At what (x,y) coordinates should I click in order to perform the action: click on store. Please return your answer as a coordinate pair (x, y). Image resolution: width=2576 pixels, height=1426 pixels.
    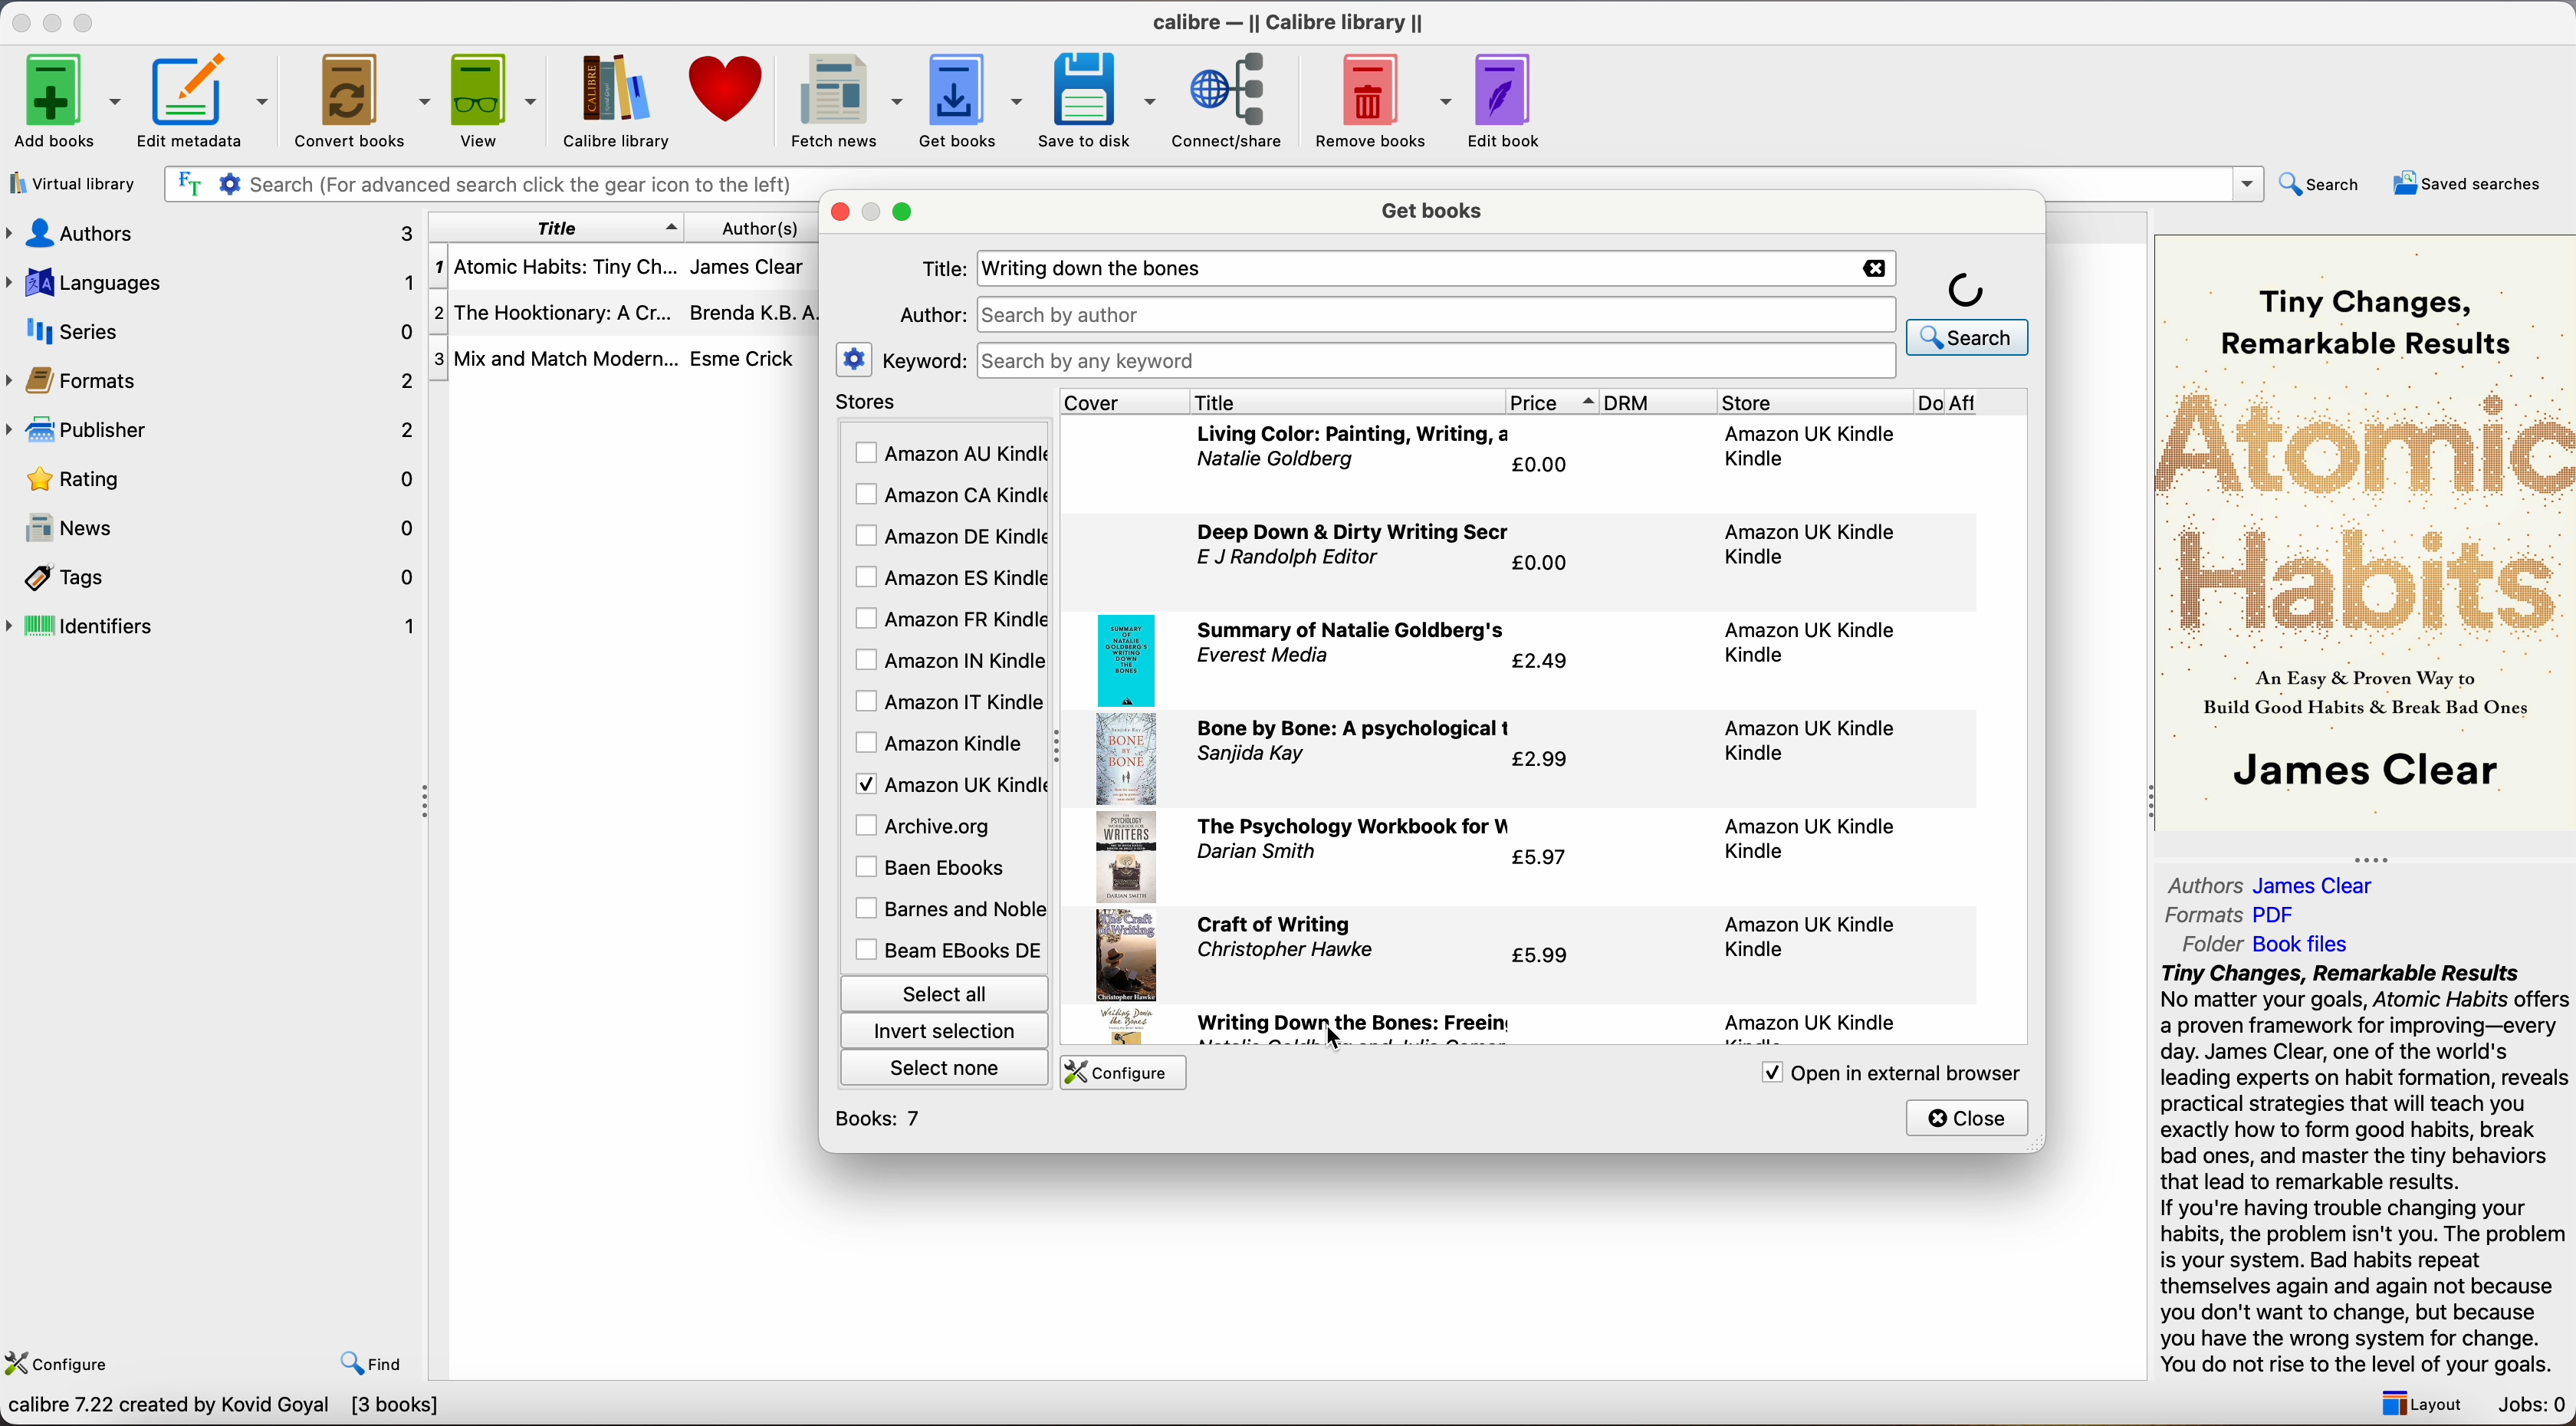
    Looking at the image, I should click on (1813, 402).